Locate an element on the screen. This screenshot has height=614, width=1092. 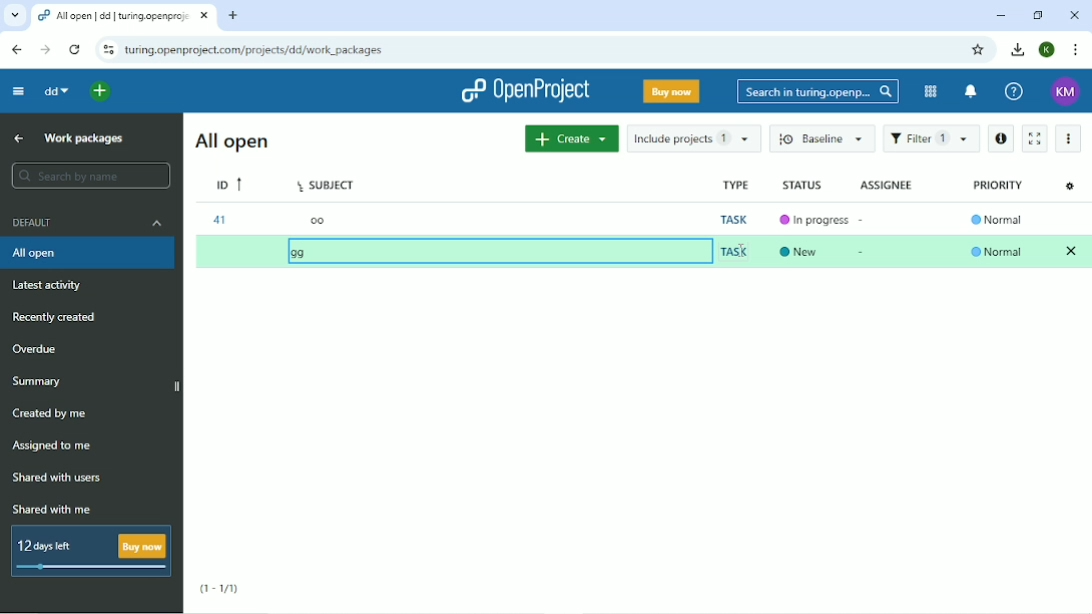
Customize and control google chrome is located at coordinates (1074, 50).